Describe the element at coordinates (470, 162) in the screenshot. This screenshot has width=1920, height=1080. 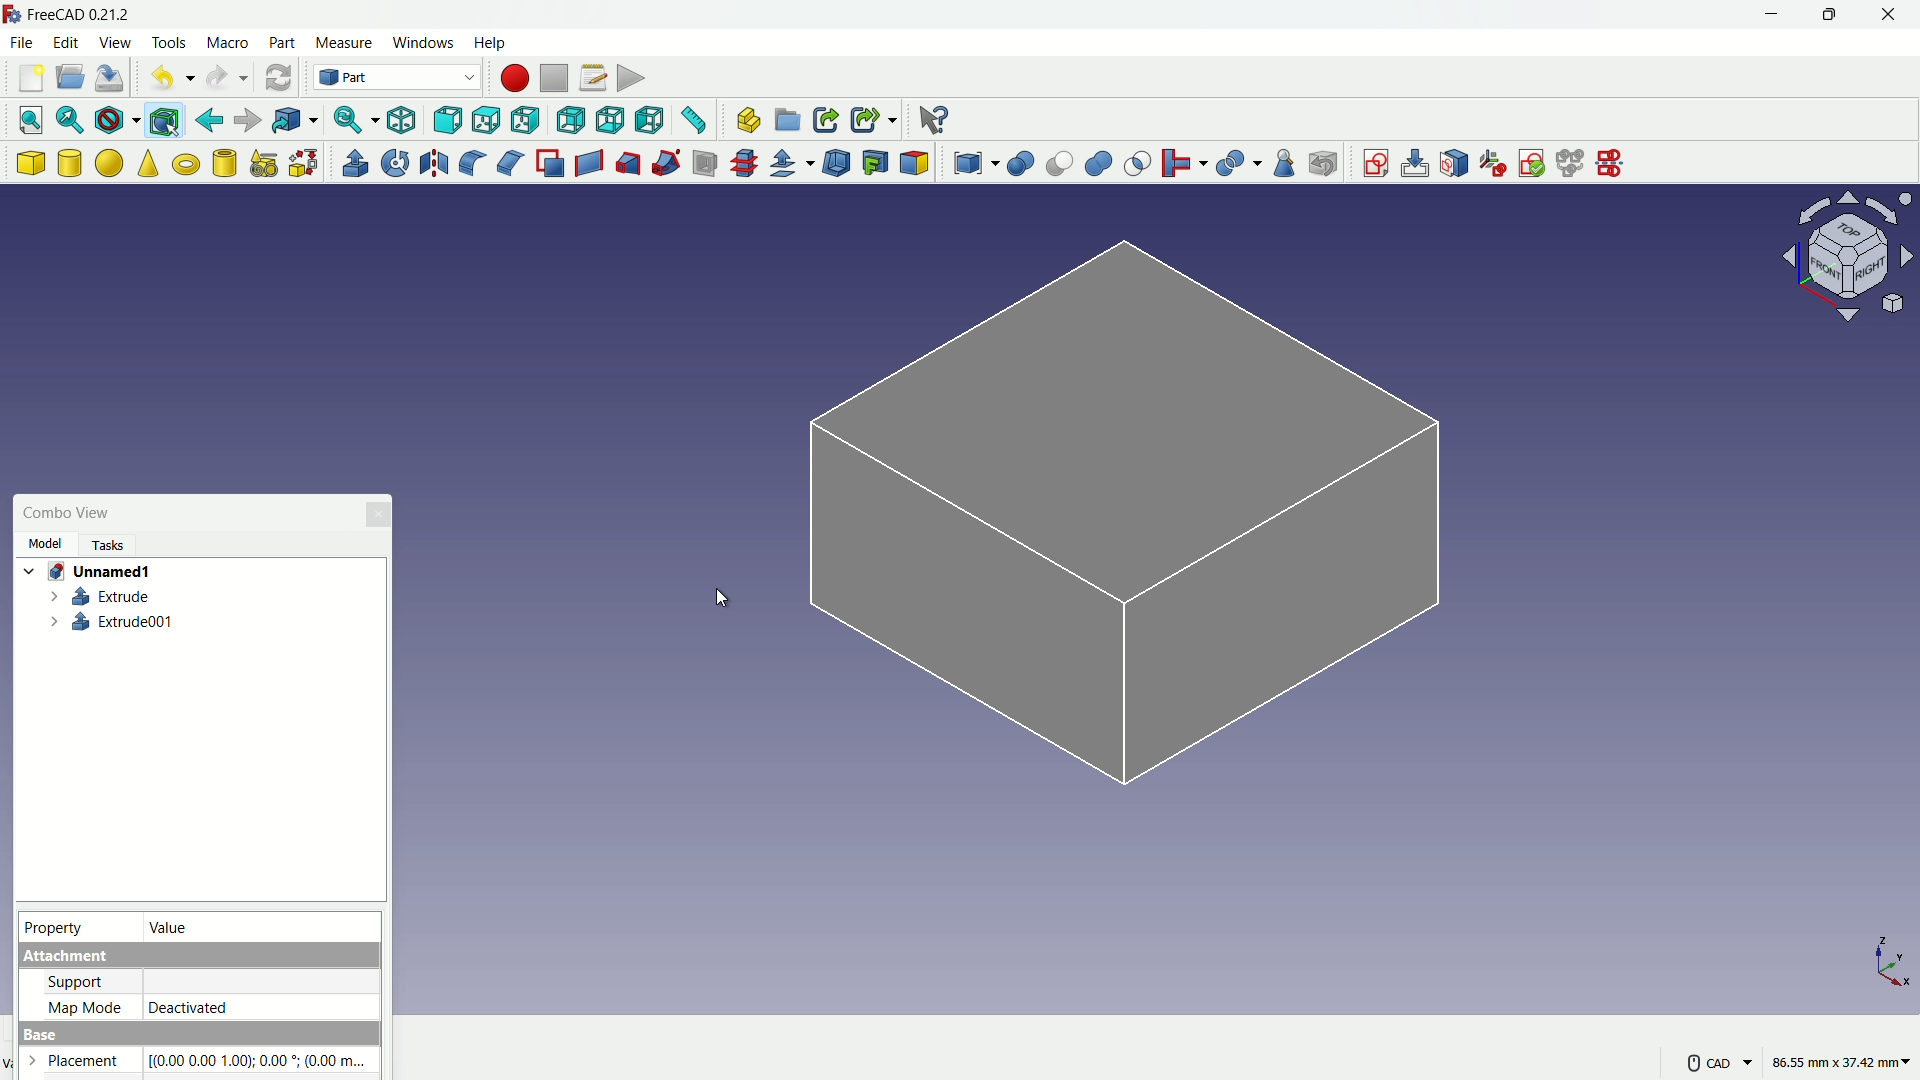
I see `fillet` at that location.